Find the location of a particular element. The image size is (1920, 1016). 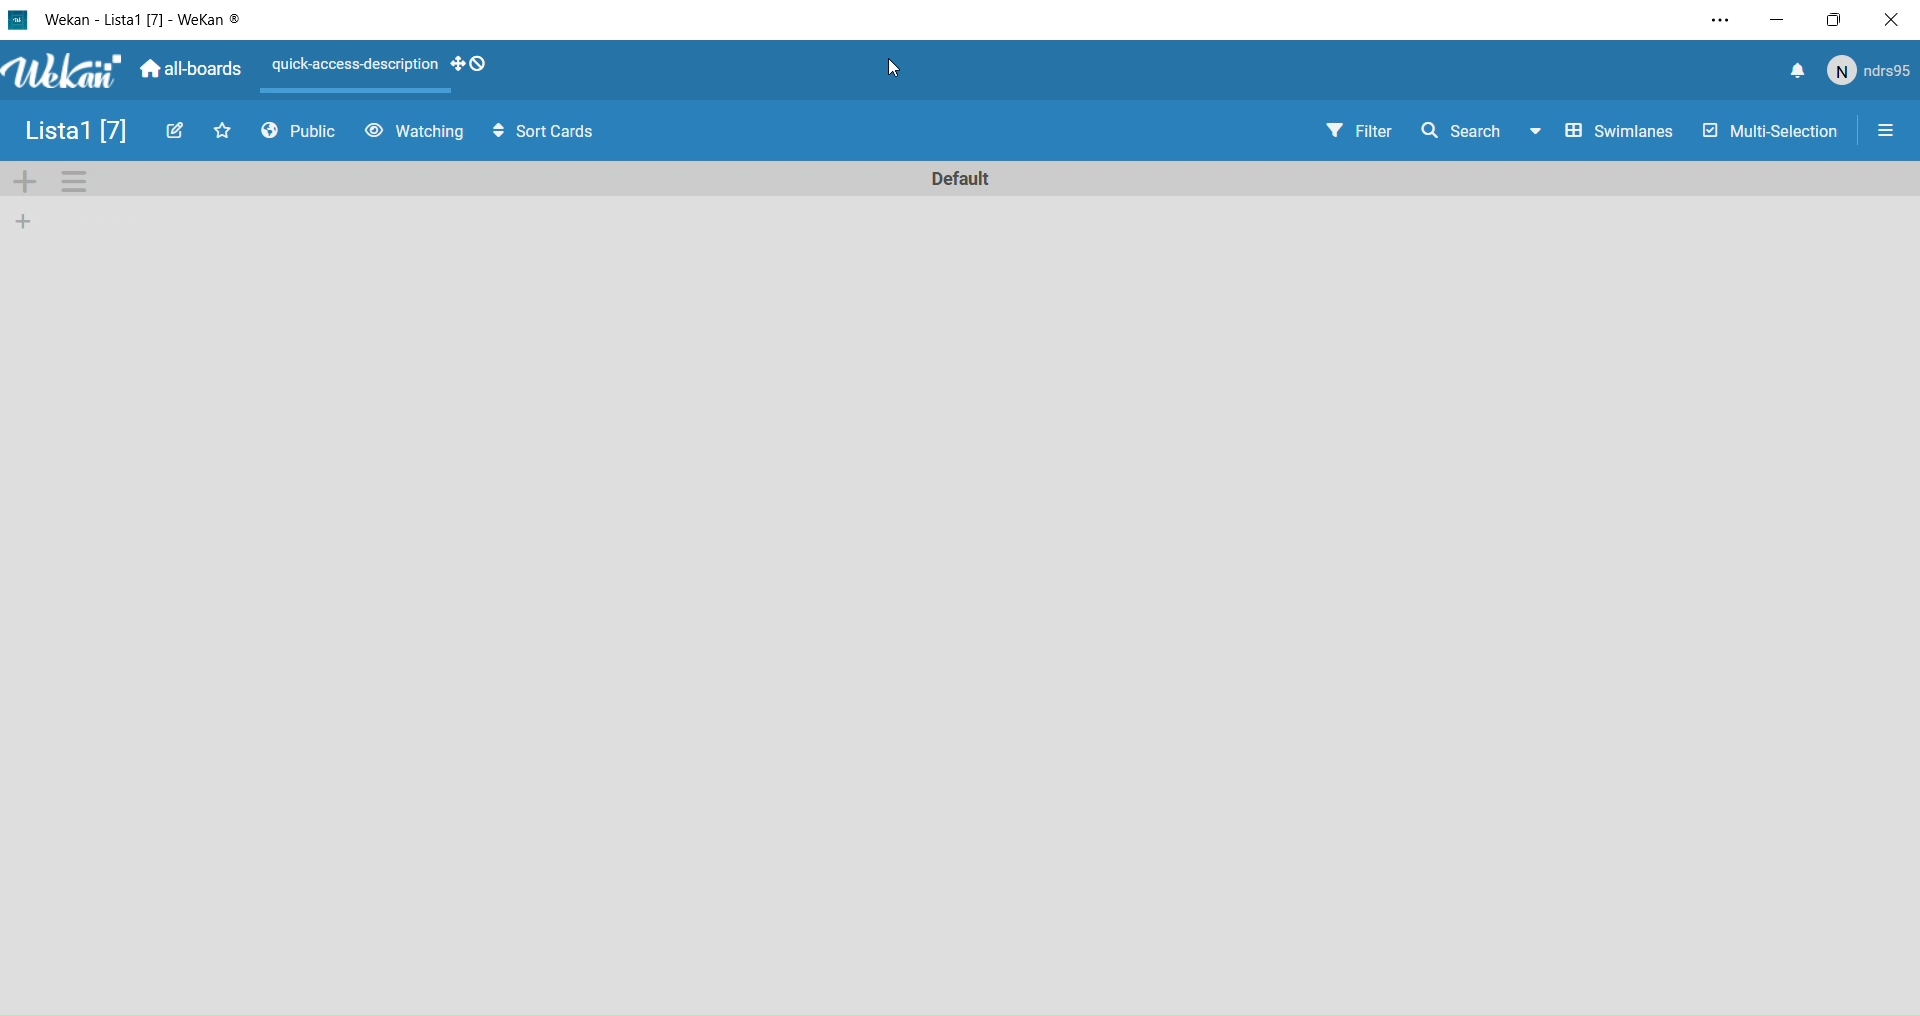

Close is located at coordinates (1895, 19).